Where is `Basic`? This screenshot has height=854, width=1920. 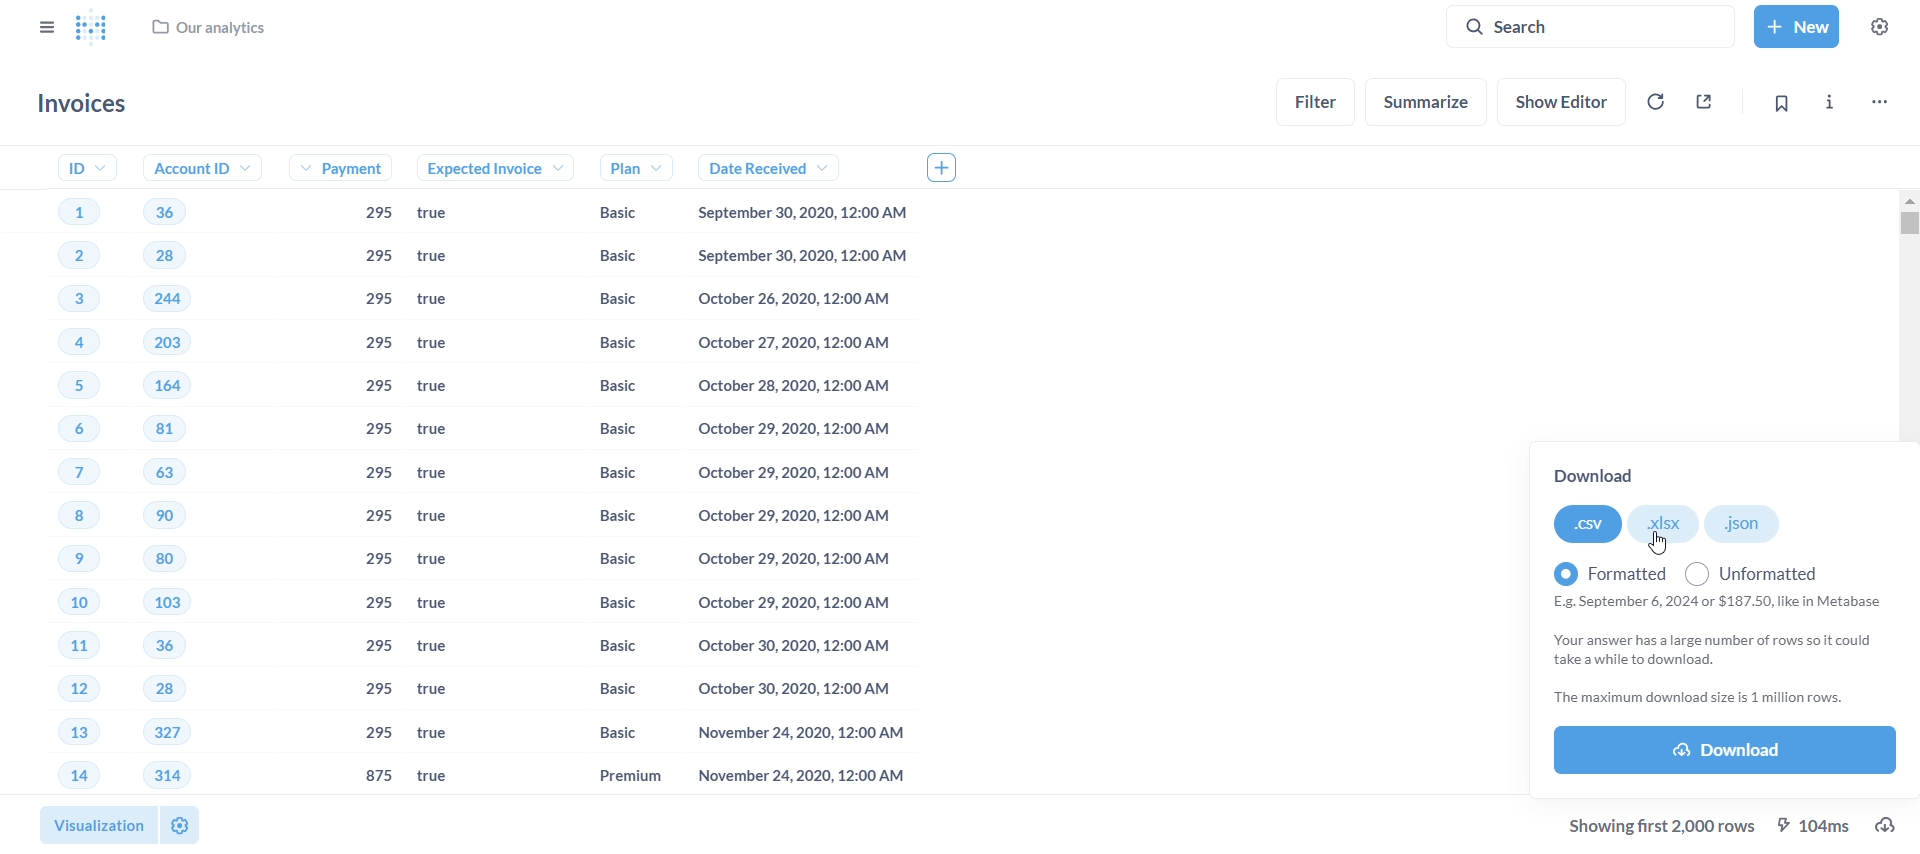 Basic is located at coordinates (609, 472).